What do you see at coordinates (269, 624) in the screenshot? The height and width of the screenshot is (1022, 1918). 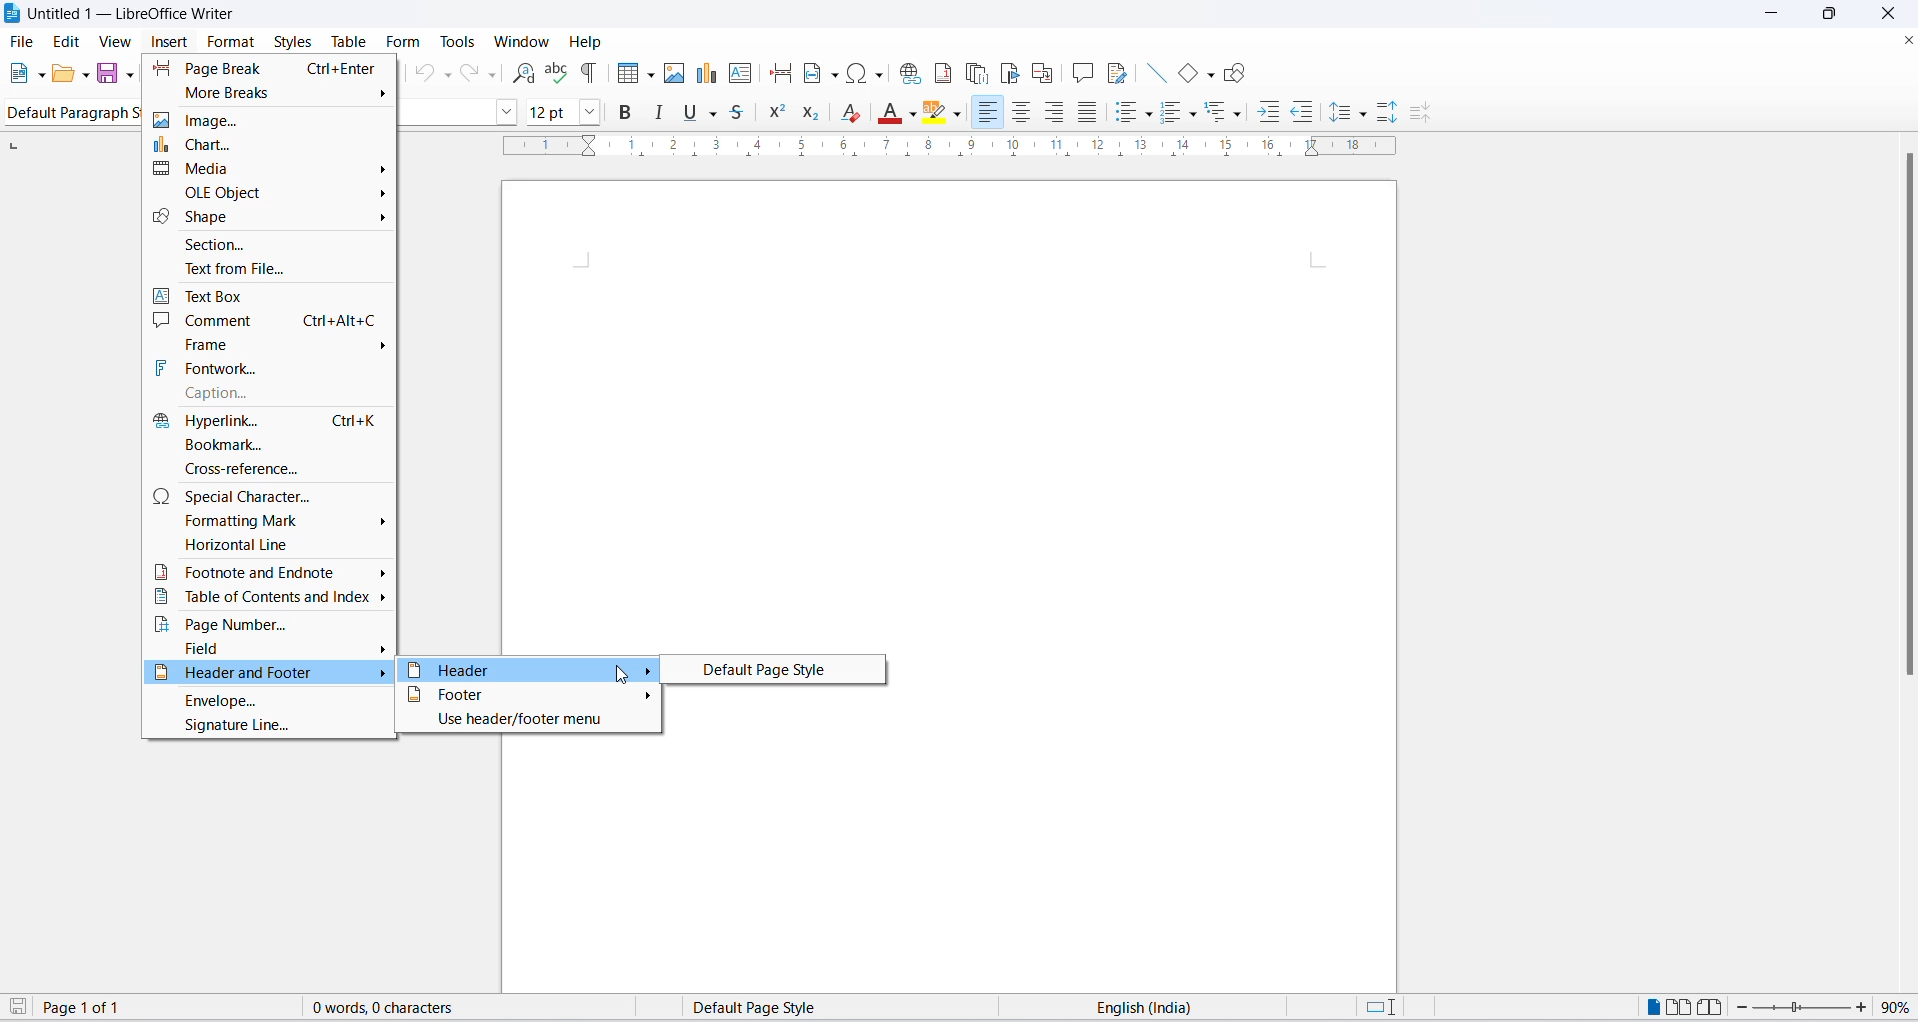 I see `page number` at bounding box center [269, 624].